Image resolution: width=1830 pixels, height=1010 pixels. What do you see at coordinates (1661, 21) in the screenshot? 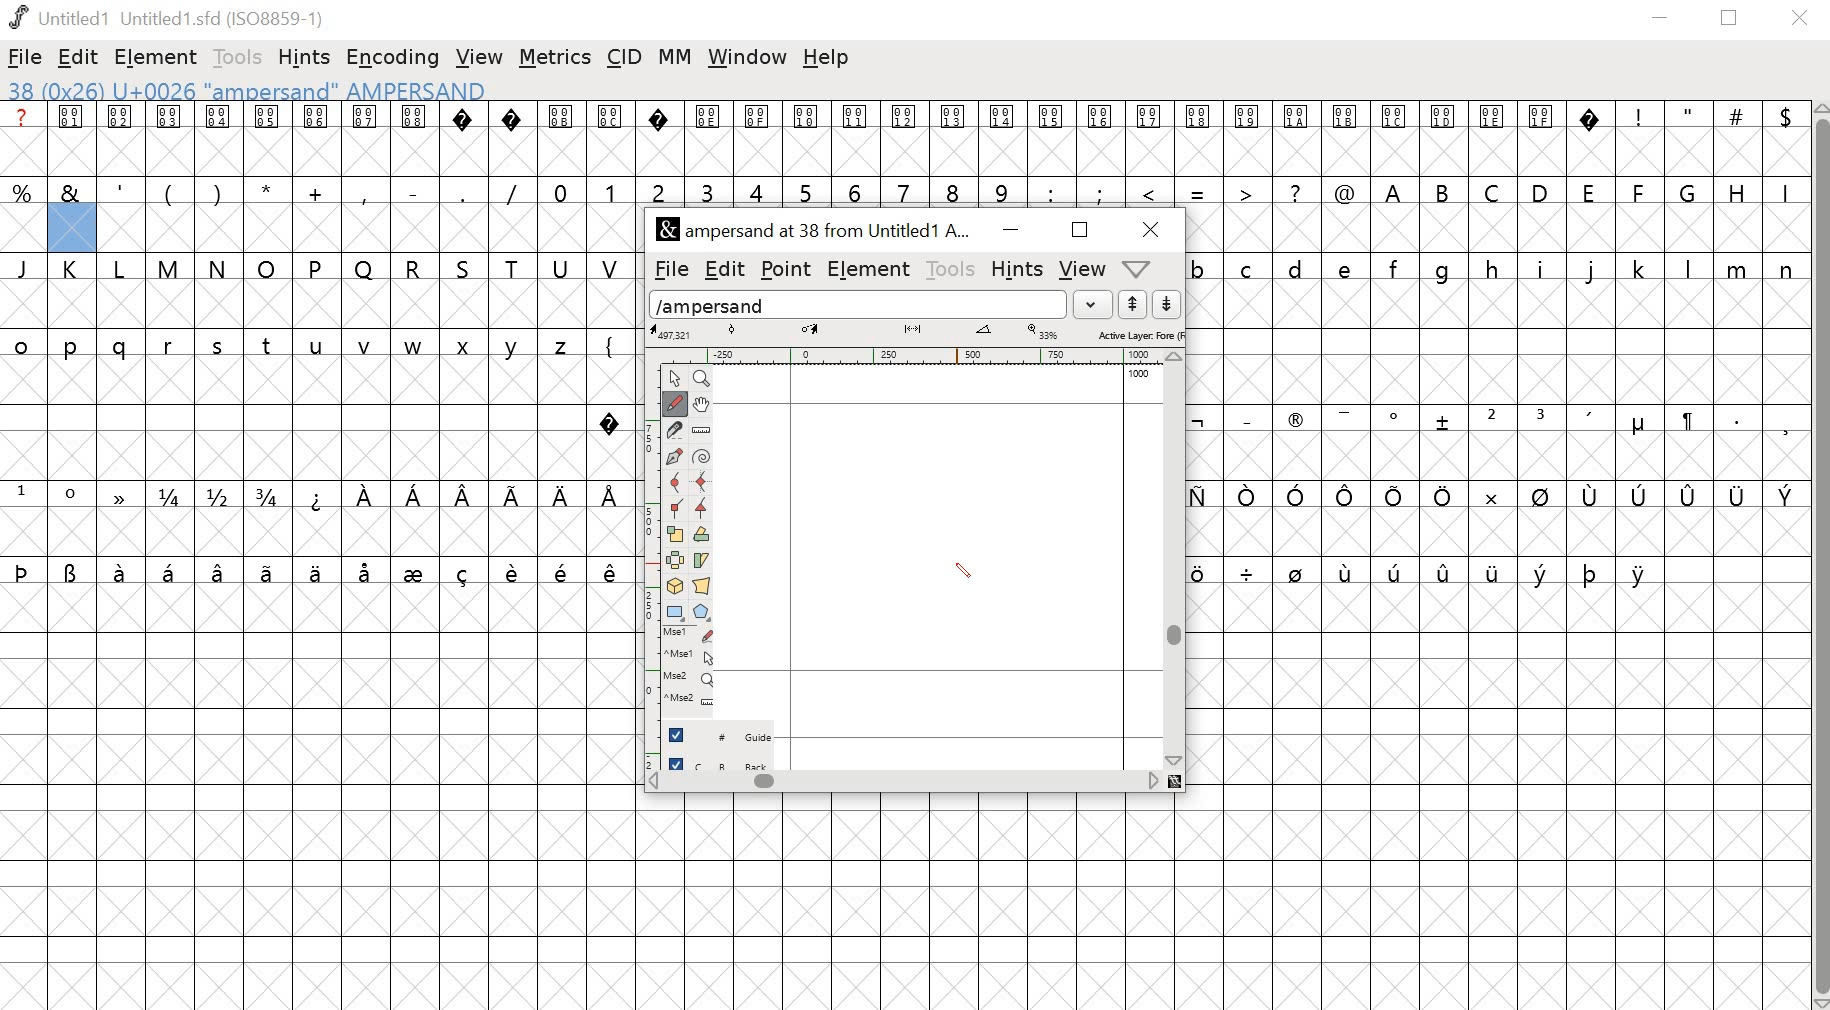
I see `minimize` at bounding box center [1661, 21].